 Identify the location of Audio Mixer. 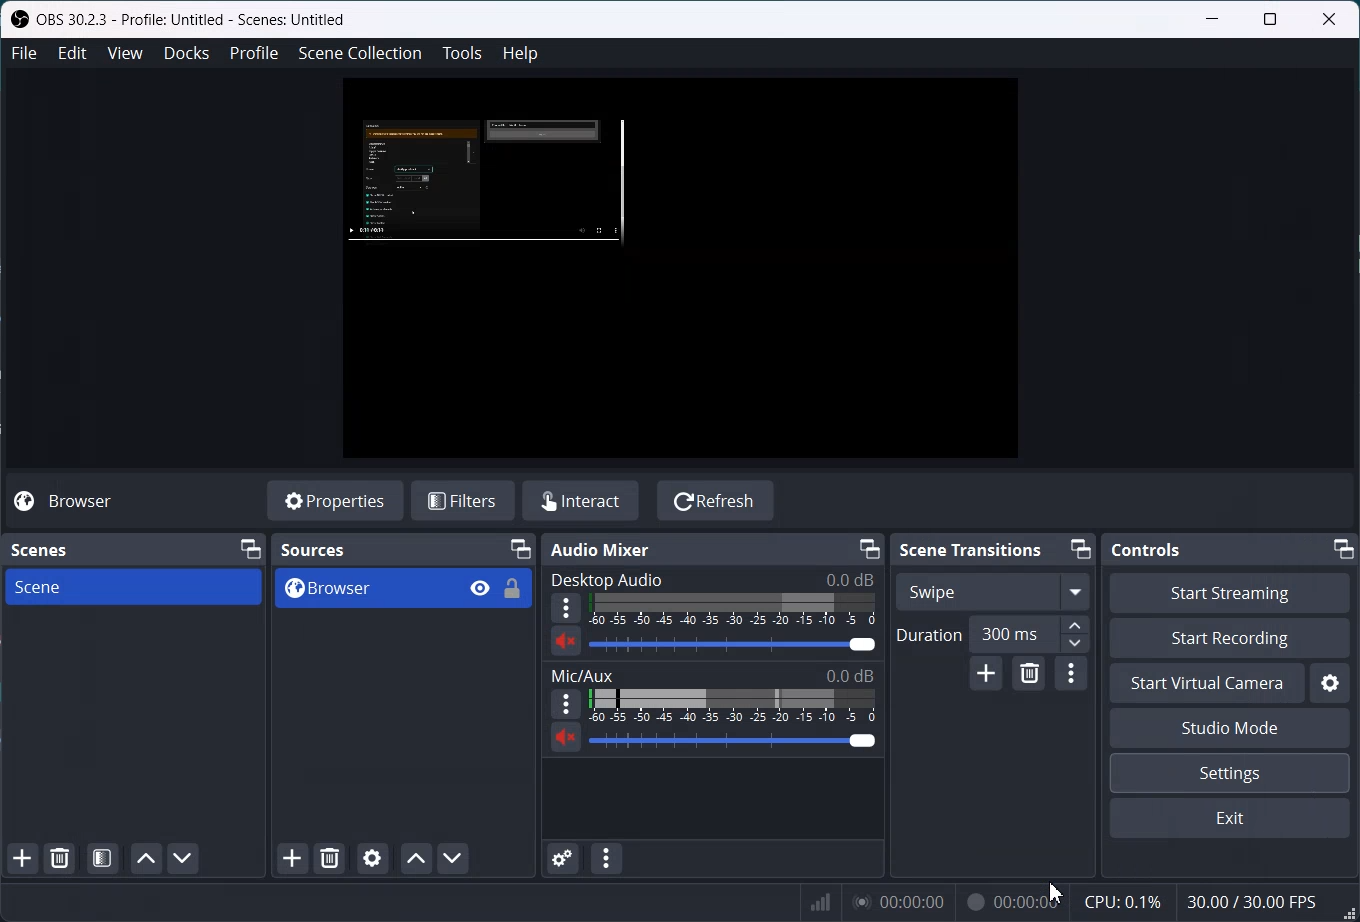
(602, 549).